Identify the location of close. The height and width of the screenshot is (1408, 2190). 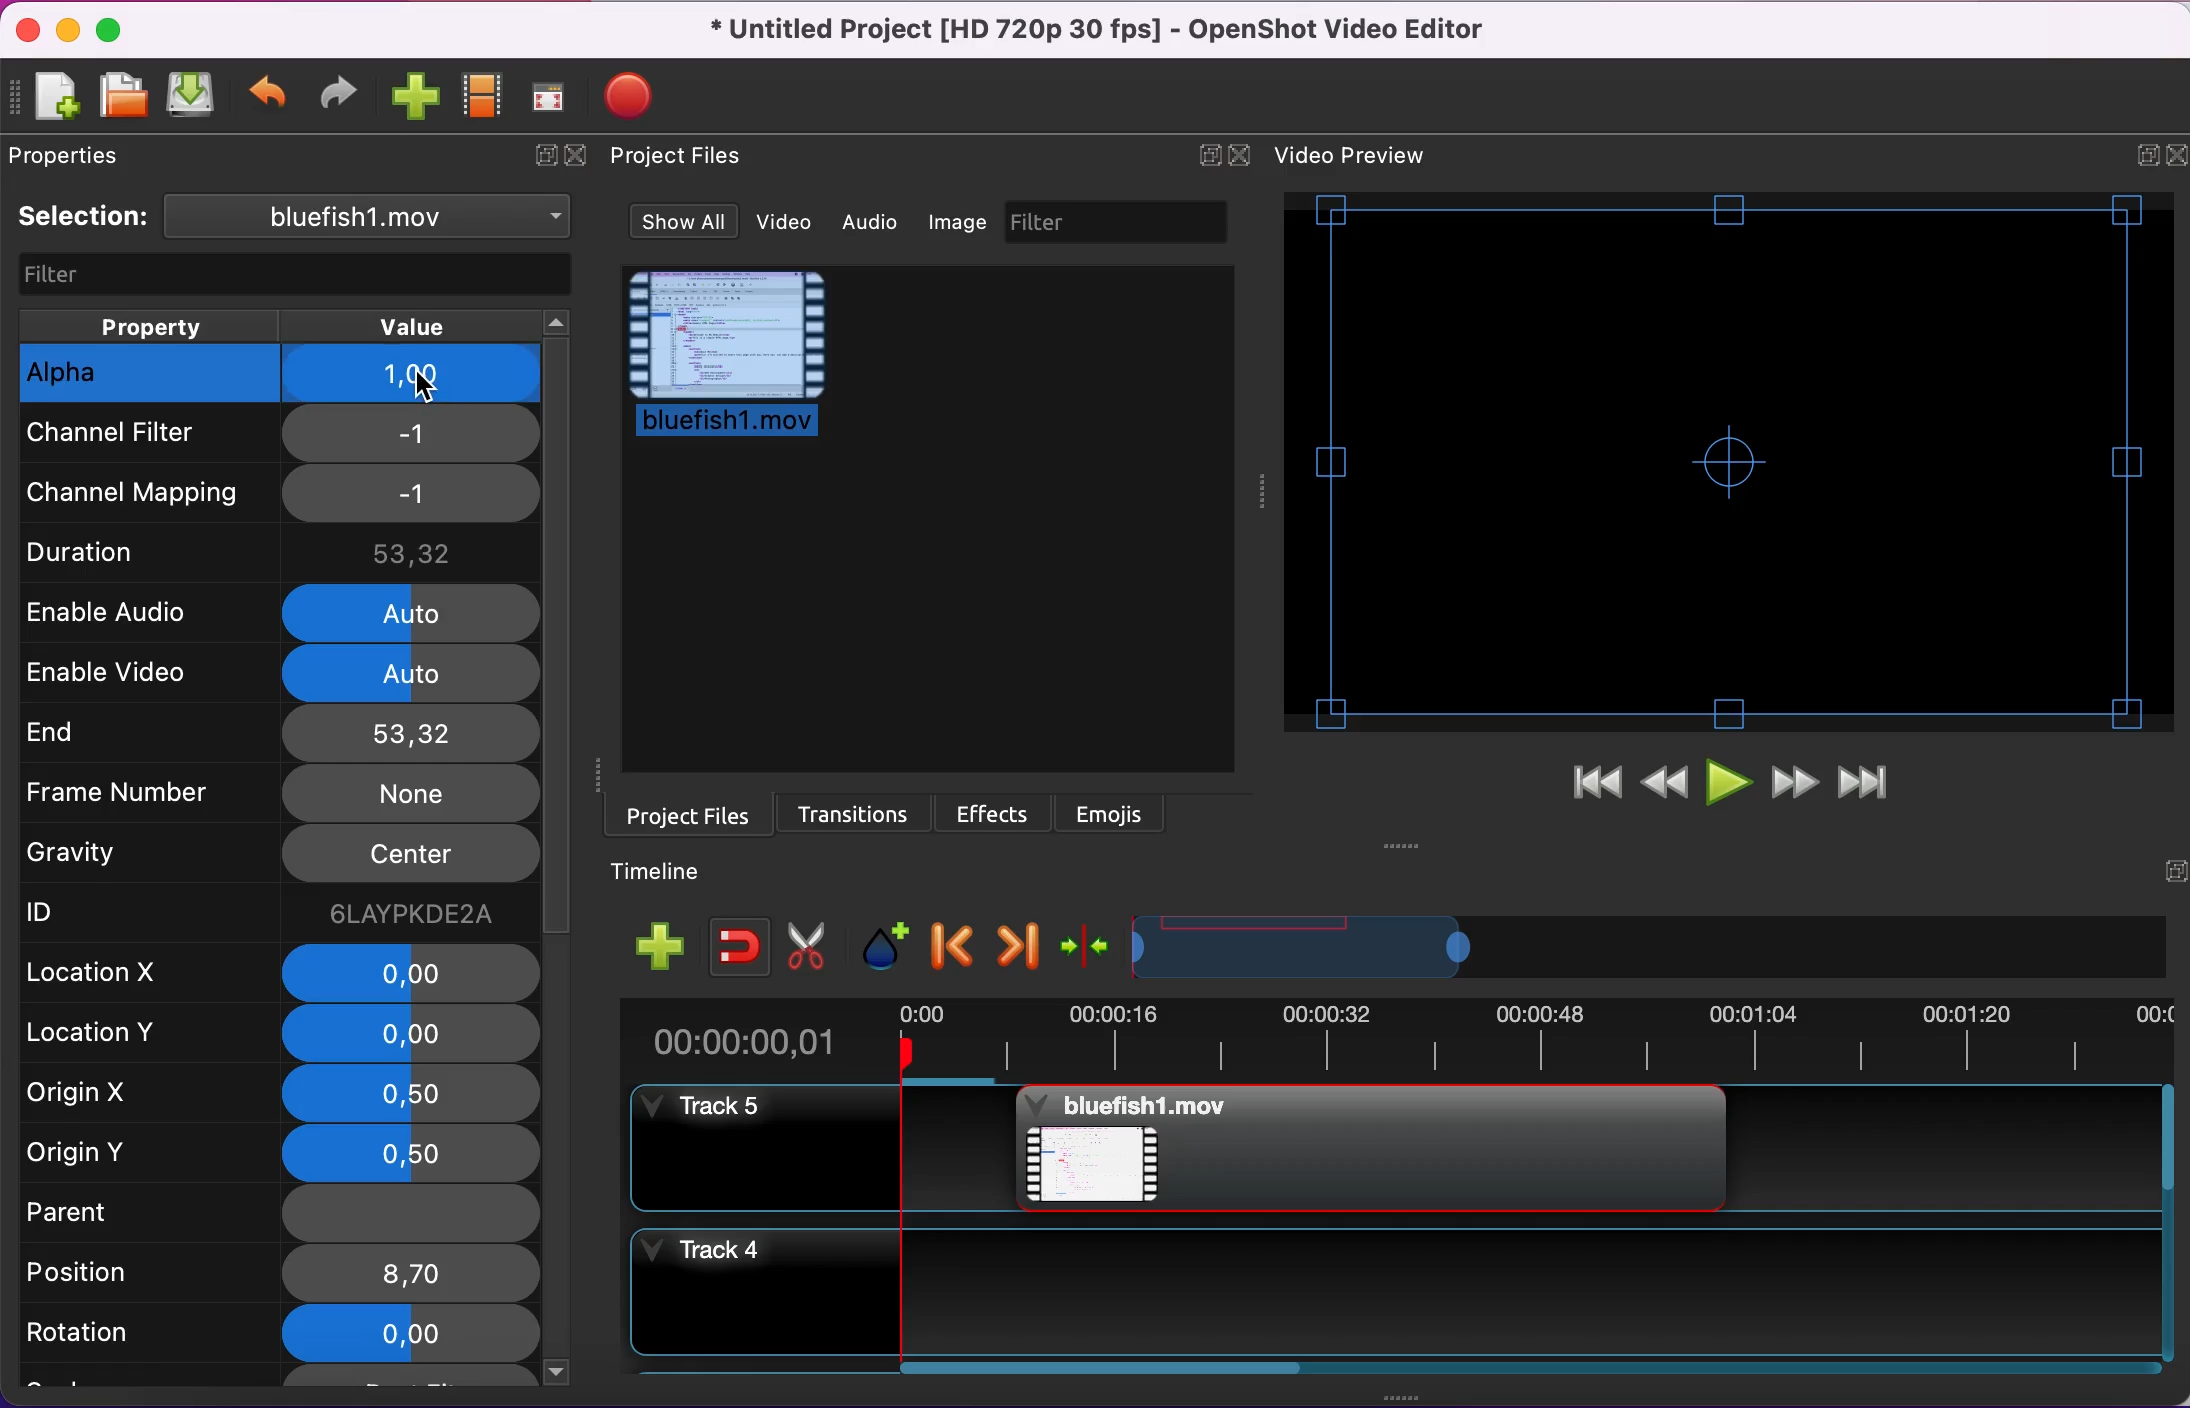
(2176, 156).